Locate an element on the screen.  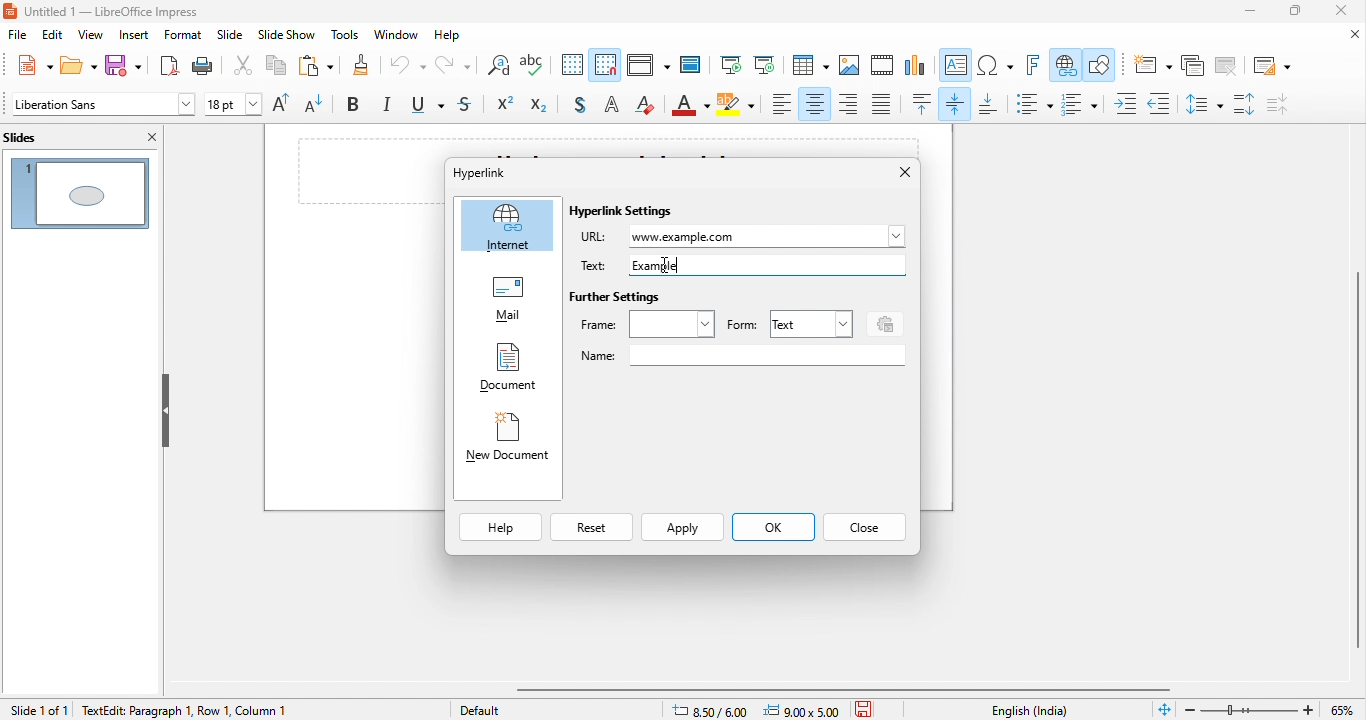
slide 1 of 1 is located at coordinates (38, 709).